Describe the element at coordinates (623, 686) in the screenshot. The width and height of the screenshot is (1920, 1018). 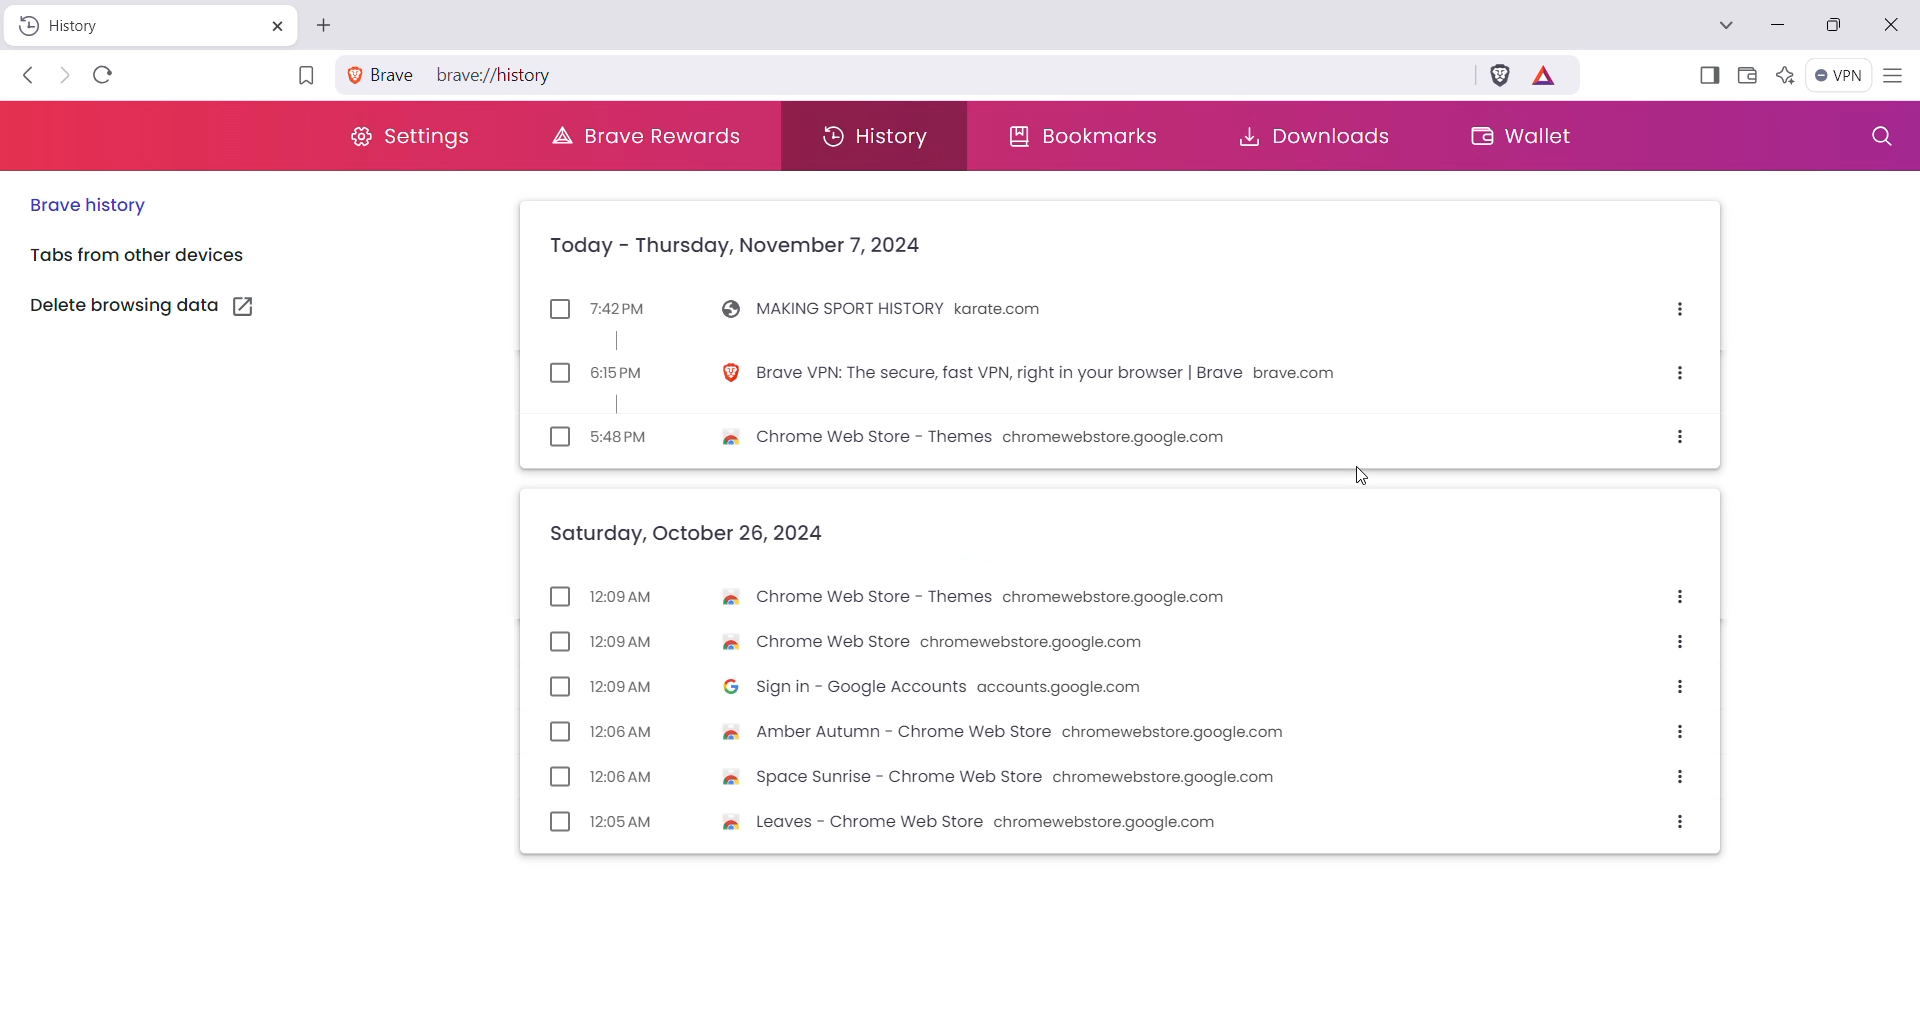
I see `12:09 AM` at that location.